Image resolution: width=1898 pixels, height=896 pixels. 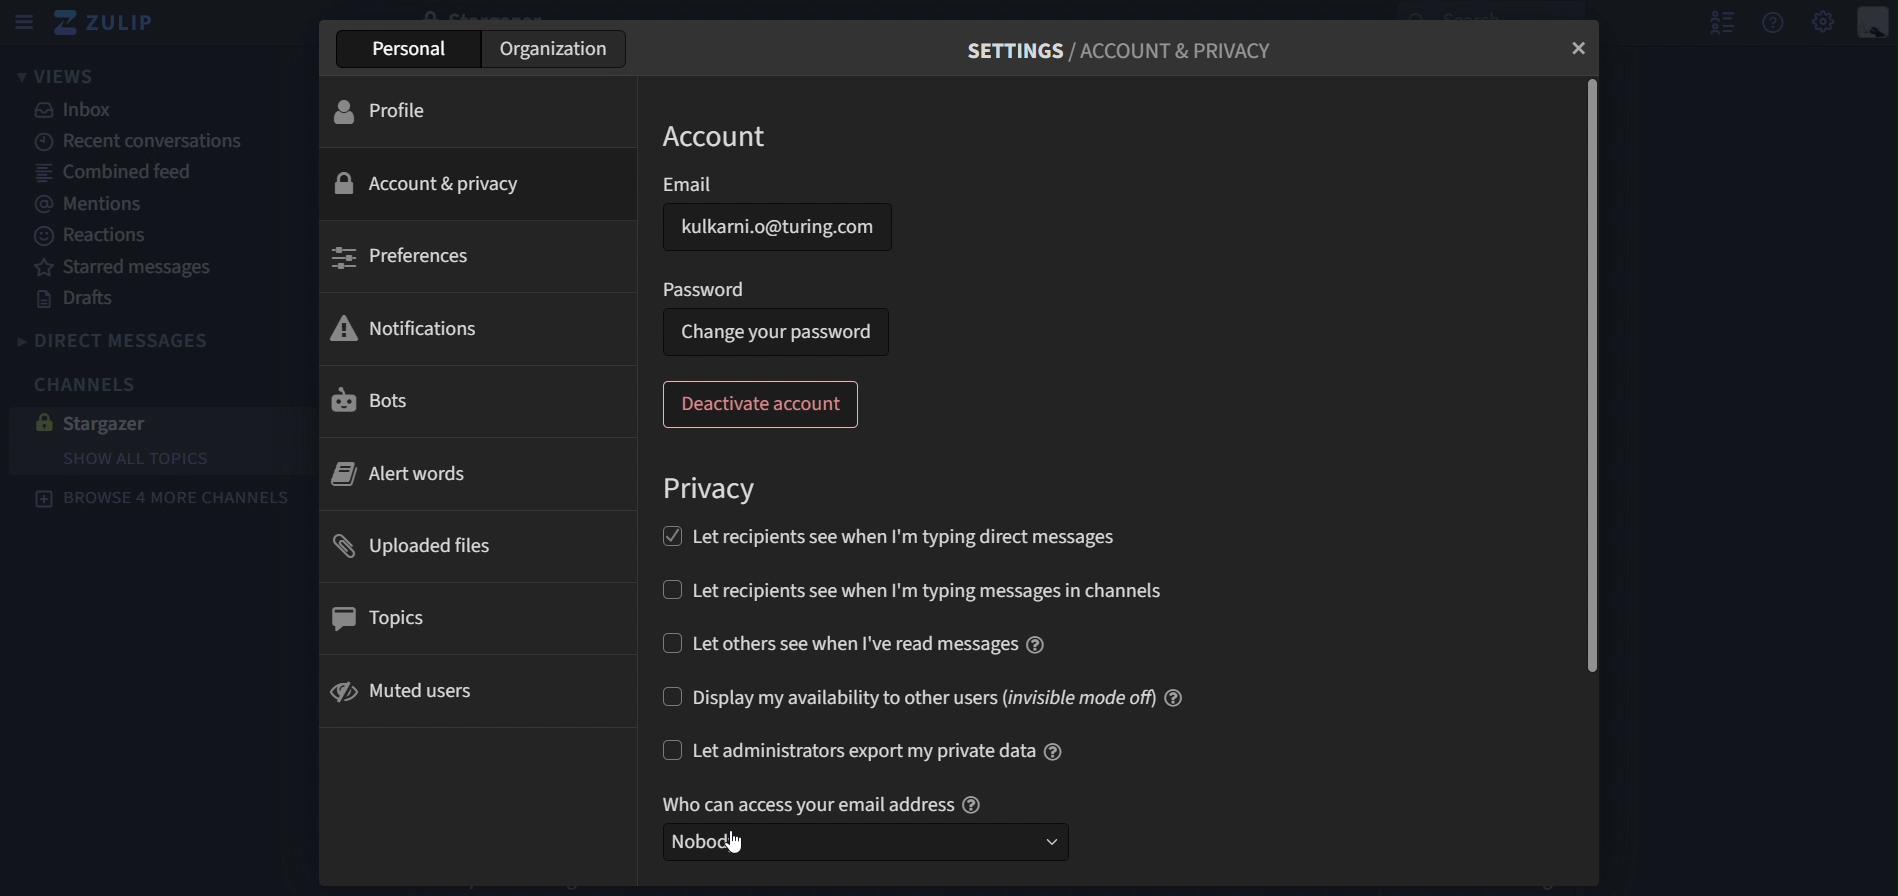 I want to click on browse 4 more channels, so click(x=155, y=501).